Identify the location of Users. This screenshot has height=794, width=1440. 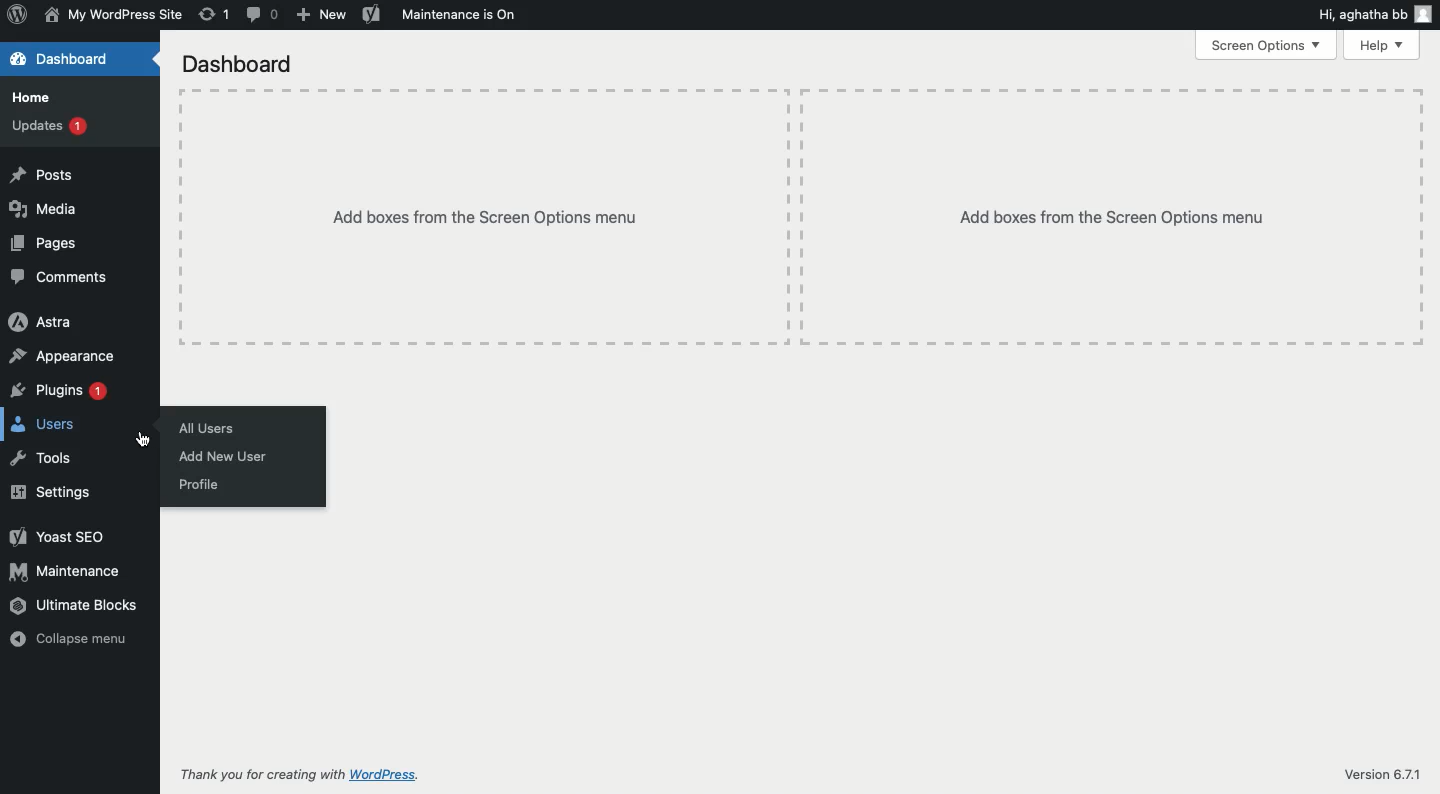
(47, 426).